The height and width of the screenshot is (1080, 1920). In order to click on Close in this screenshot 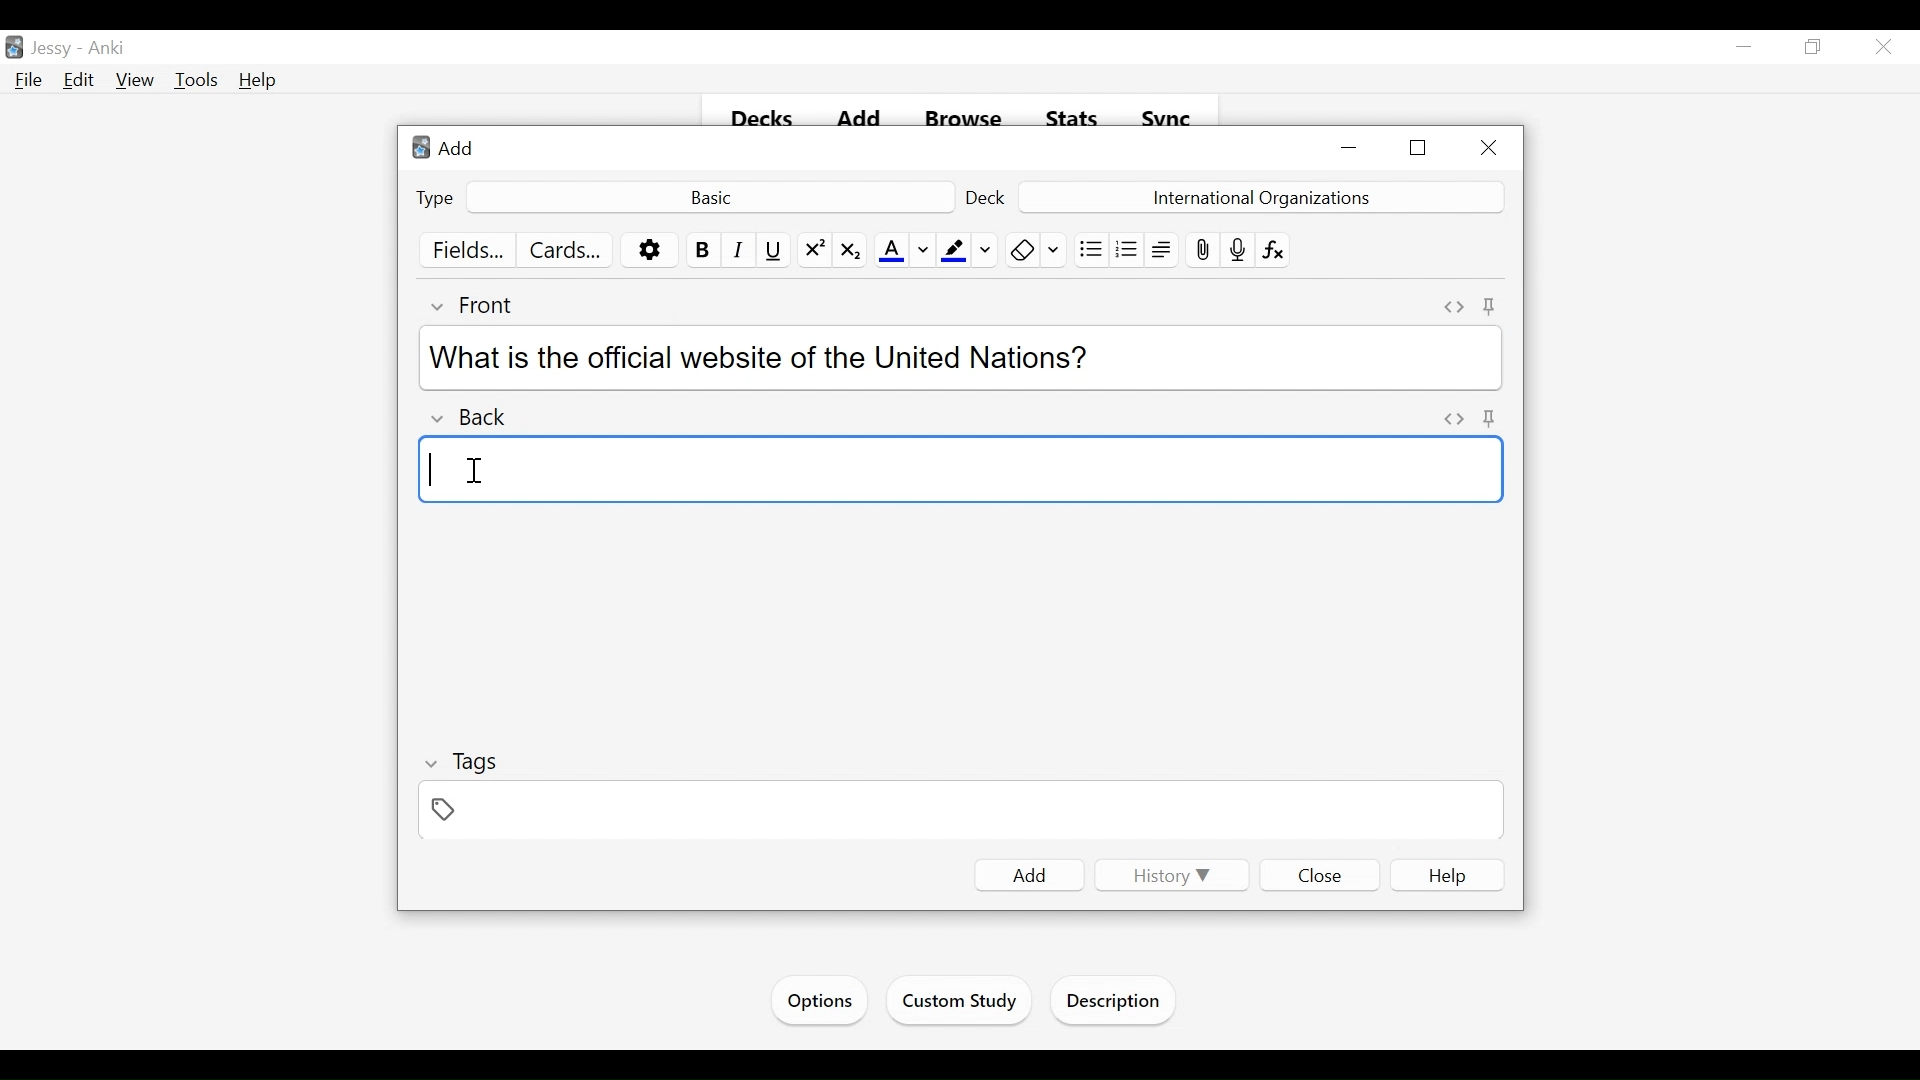, I will do `click(1886, 46)`.